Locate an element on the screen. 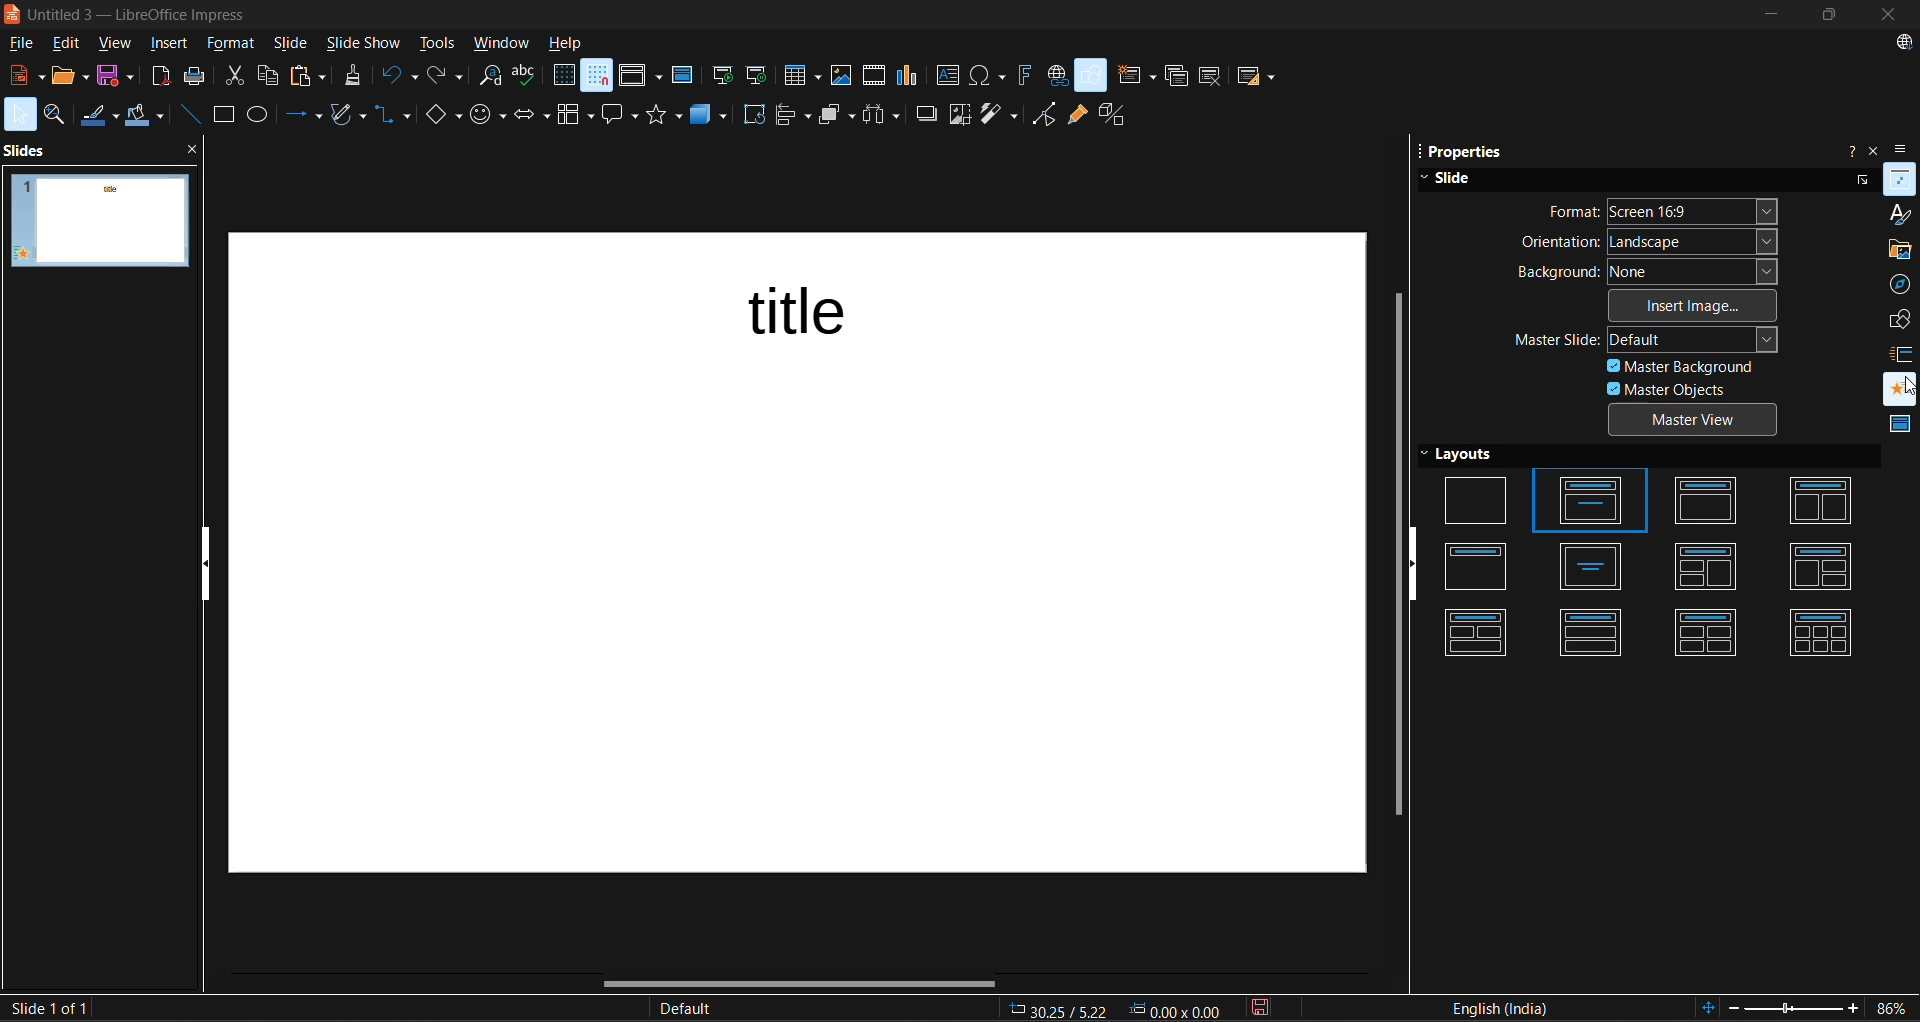  navigator is located at coordinates (1901, 284).